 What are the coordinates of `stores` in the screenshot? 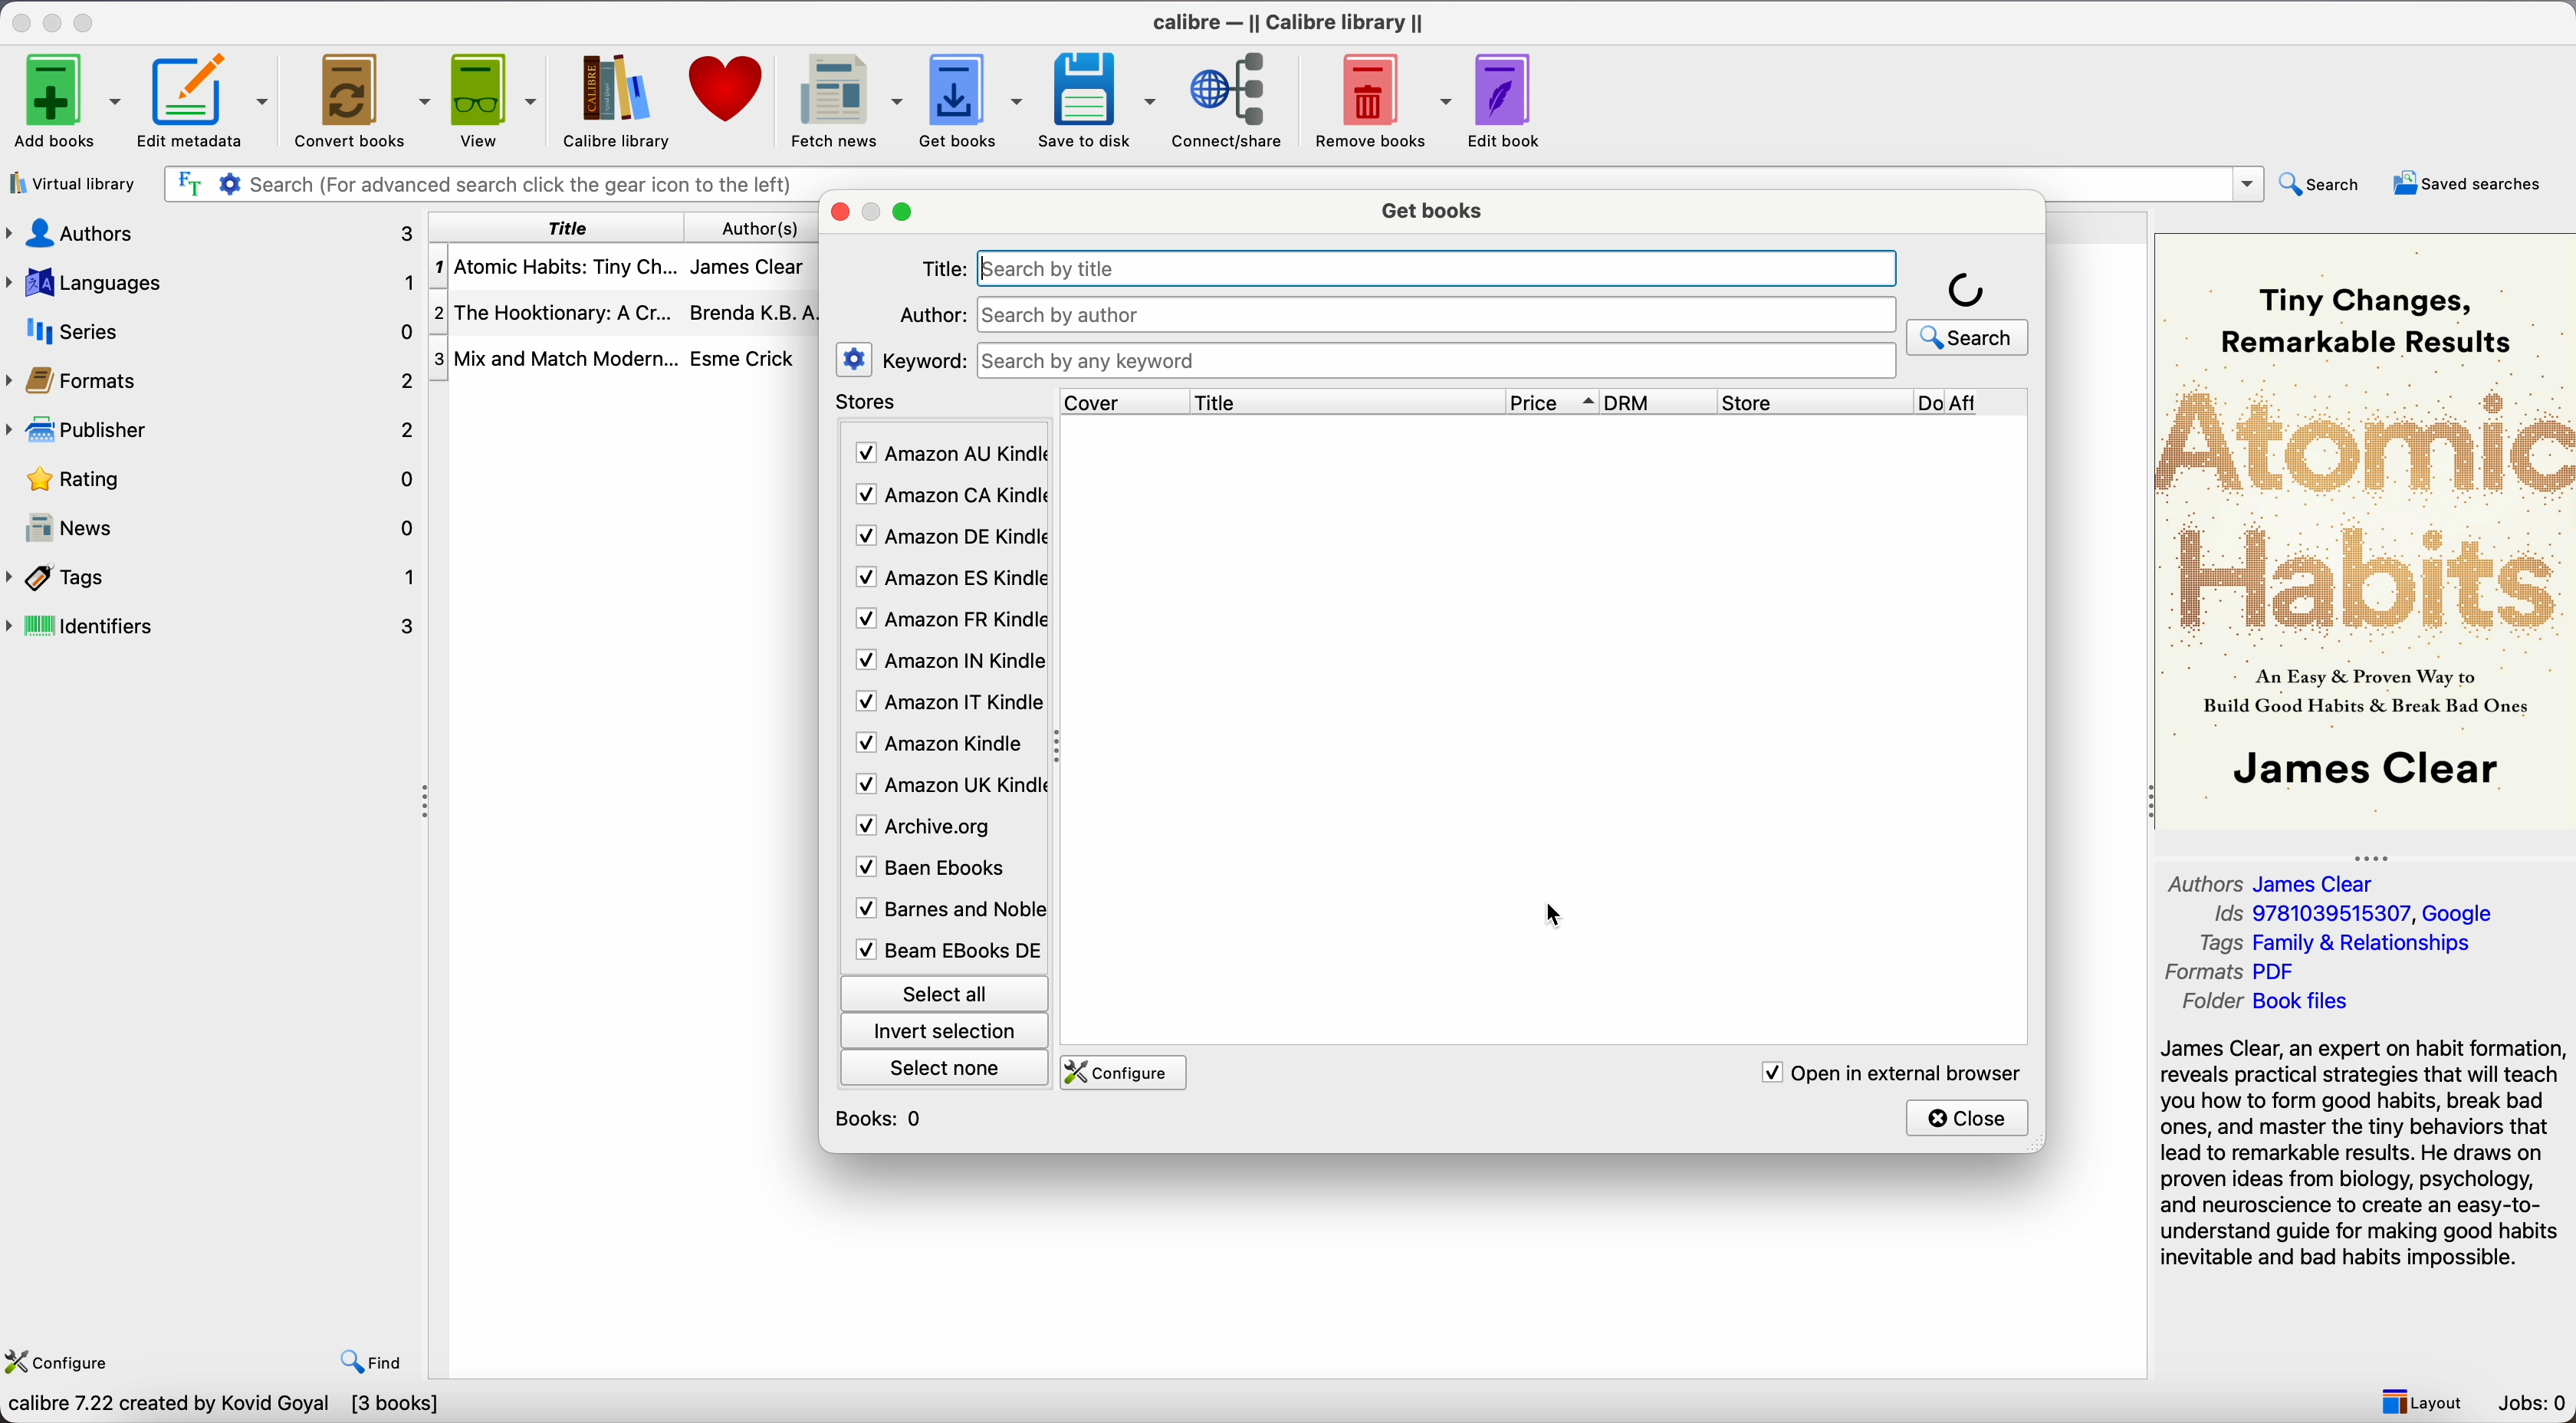 It's located at (871, 405).